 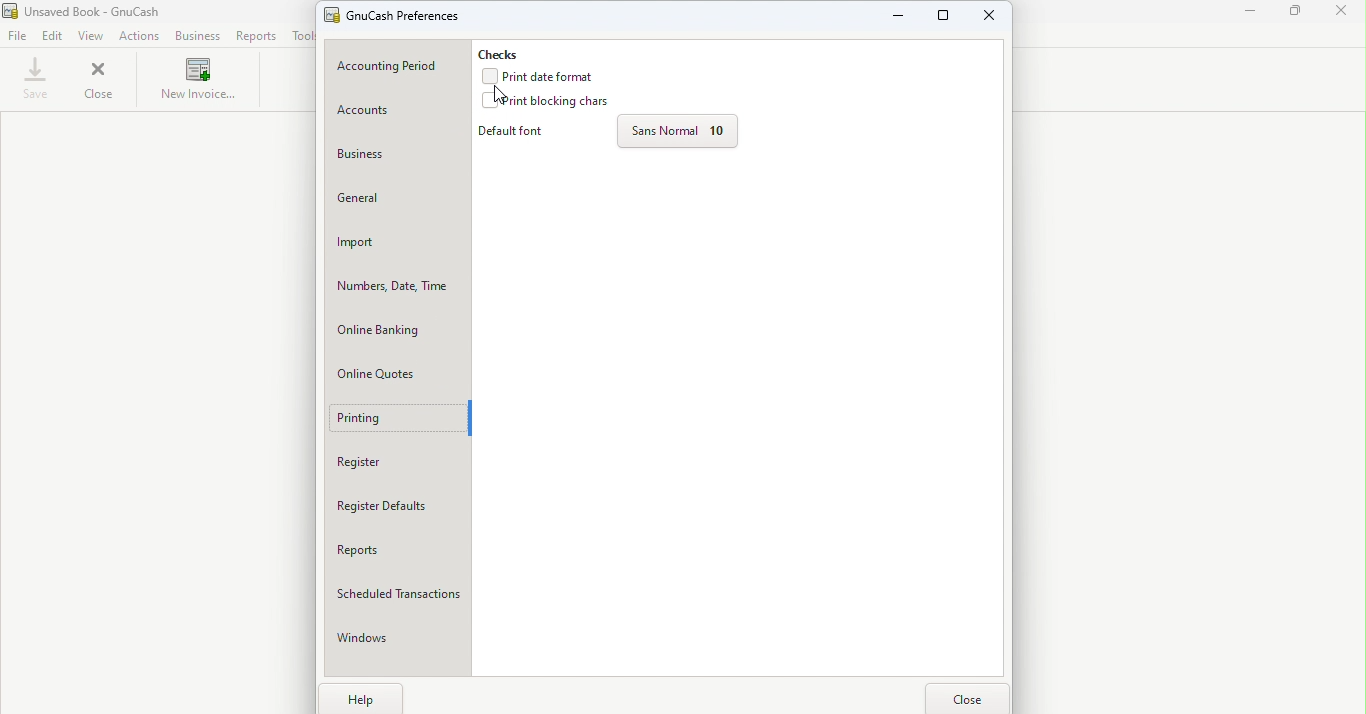 What do you see at coordinates (511, 51) in the screenshot?
I see `Checks` at bounding box center [511, 51].